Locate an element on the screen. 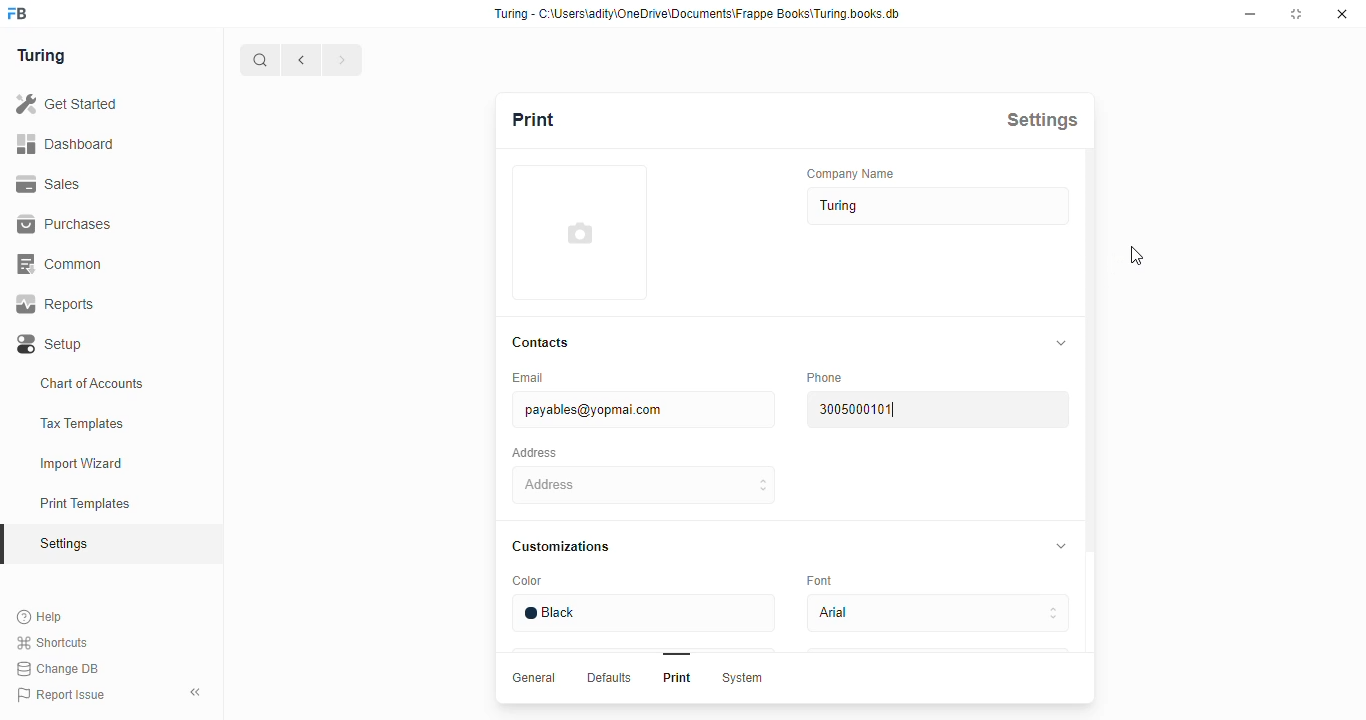  collapse is located at coordinates (197, 692).